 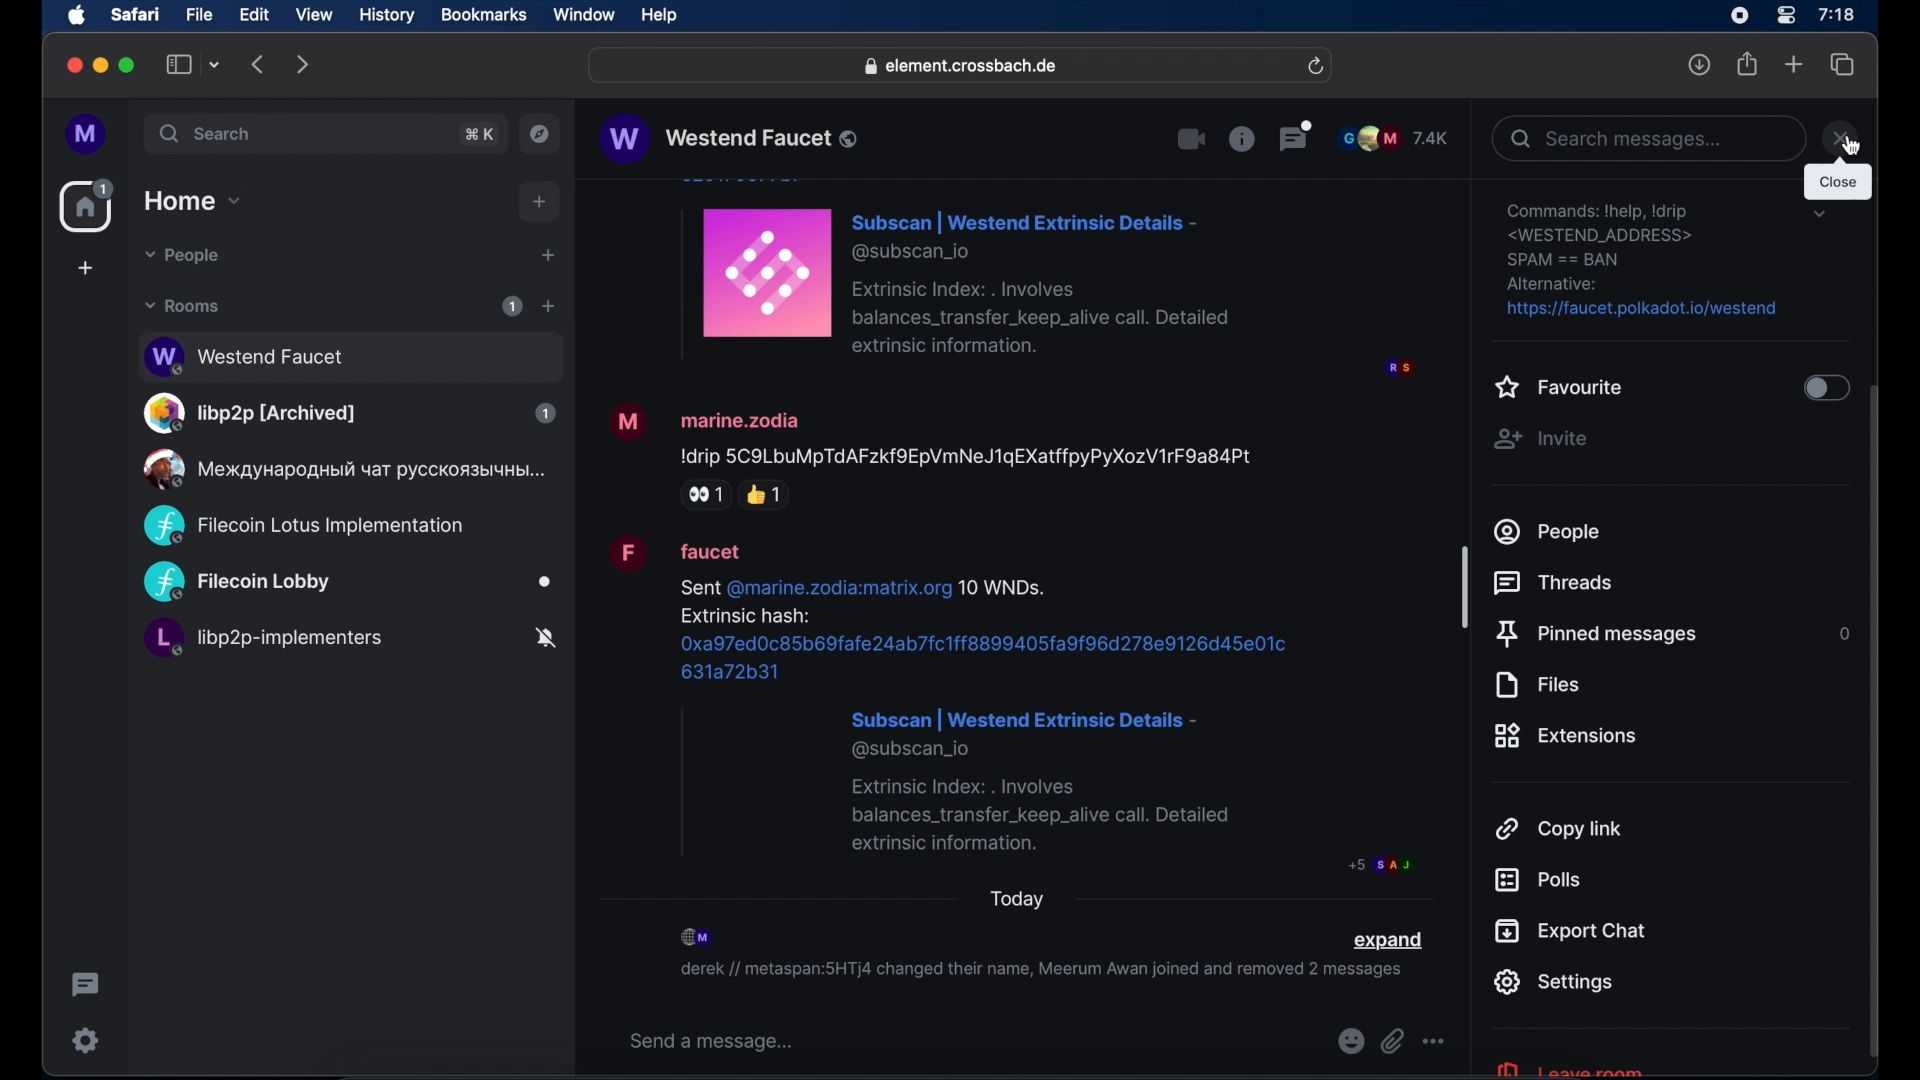 I want to click on screen recorder icon, so click(x=1739, y=16).